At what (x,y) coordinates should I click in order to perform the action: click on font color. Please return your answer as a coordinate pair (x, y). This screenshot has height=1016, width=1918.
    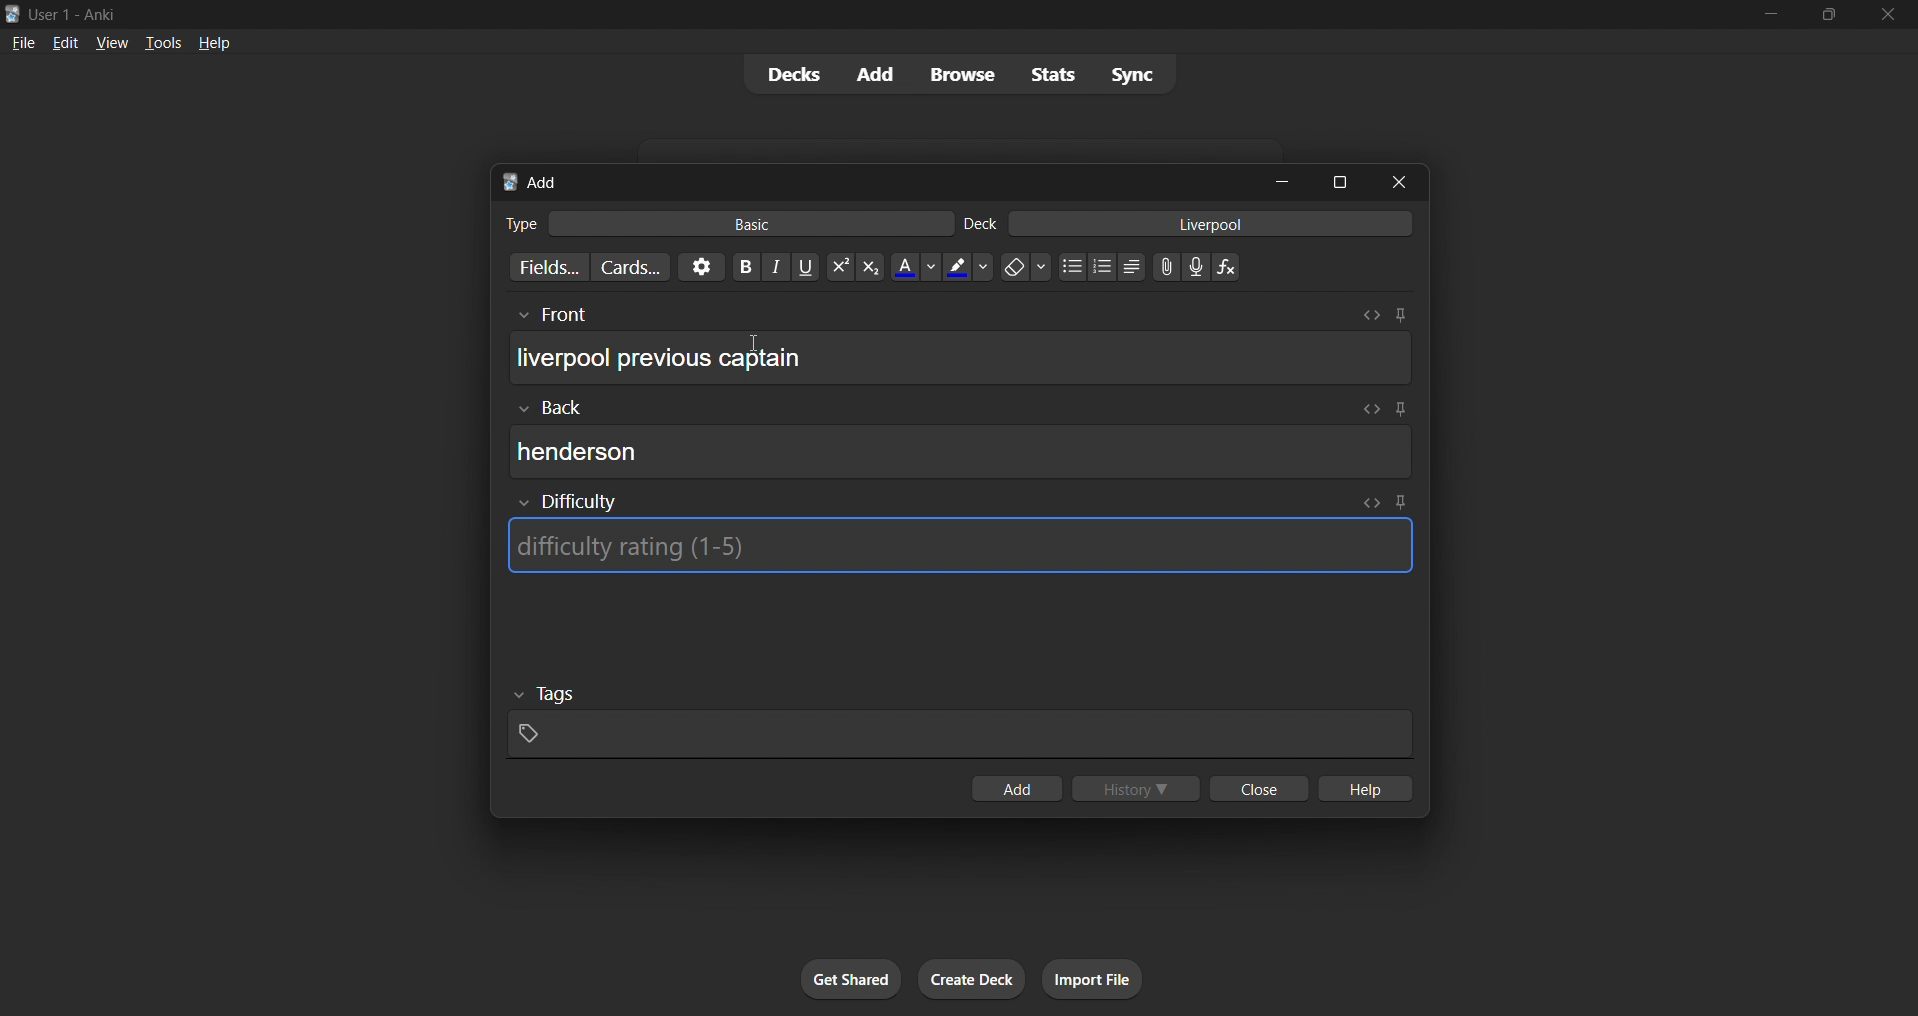
    Looking at the image, I should click on (910, 265).